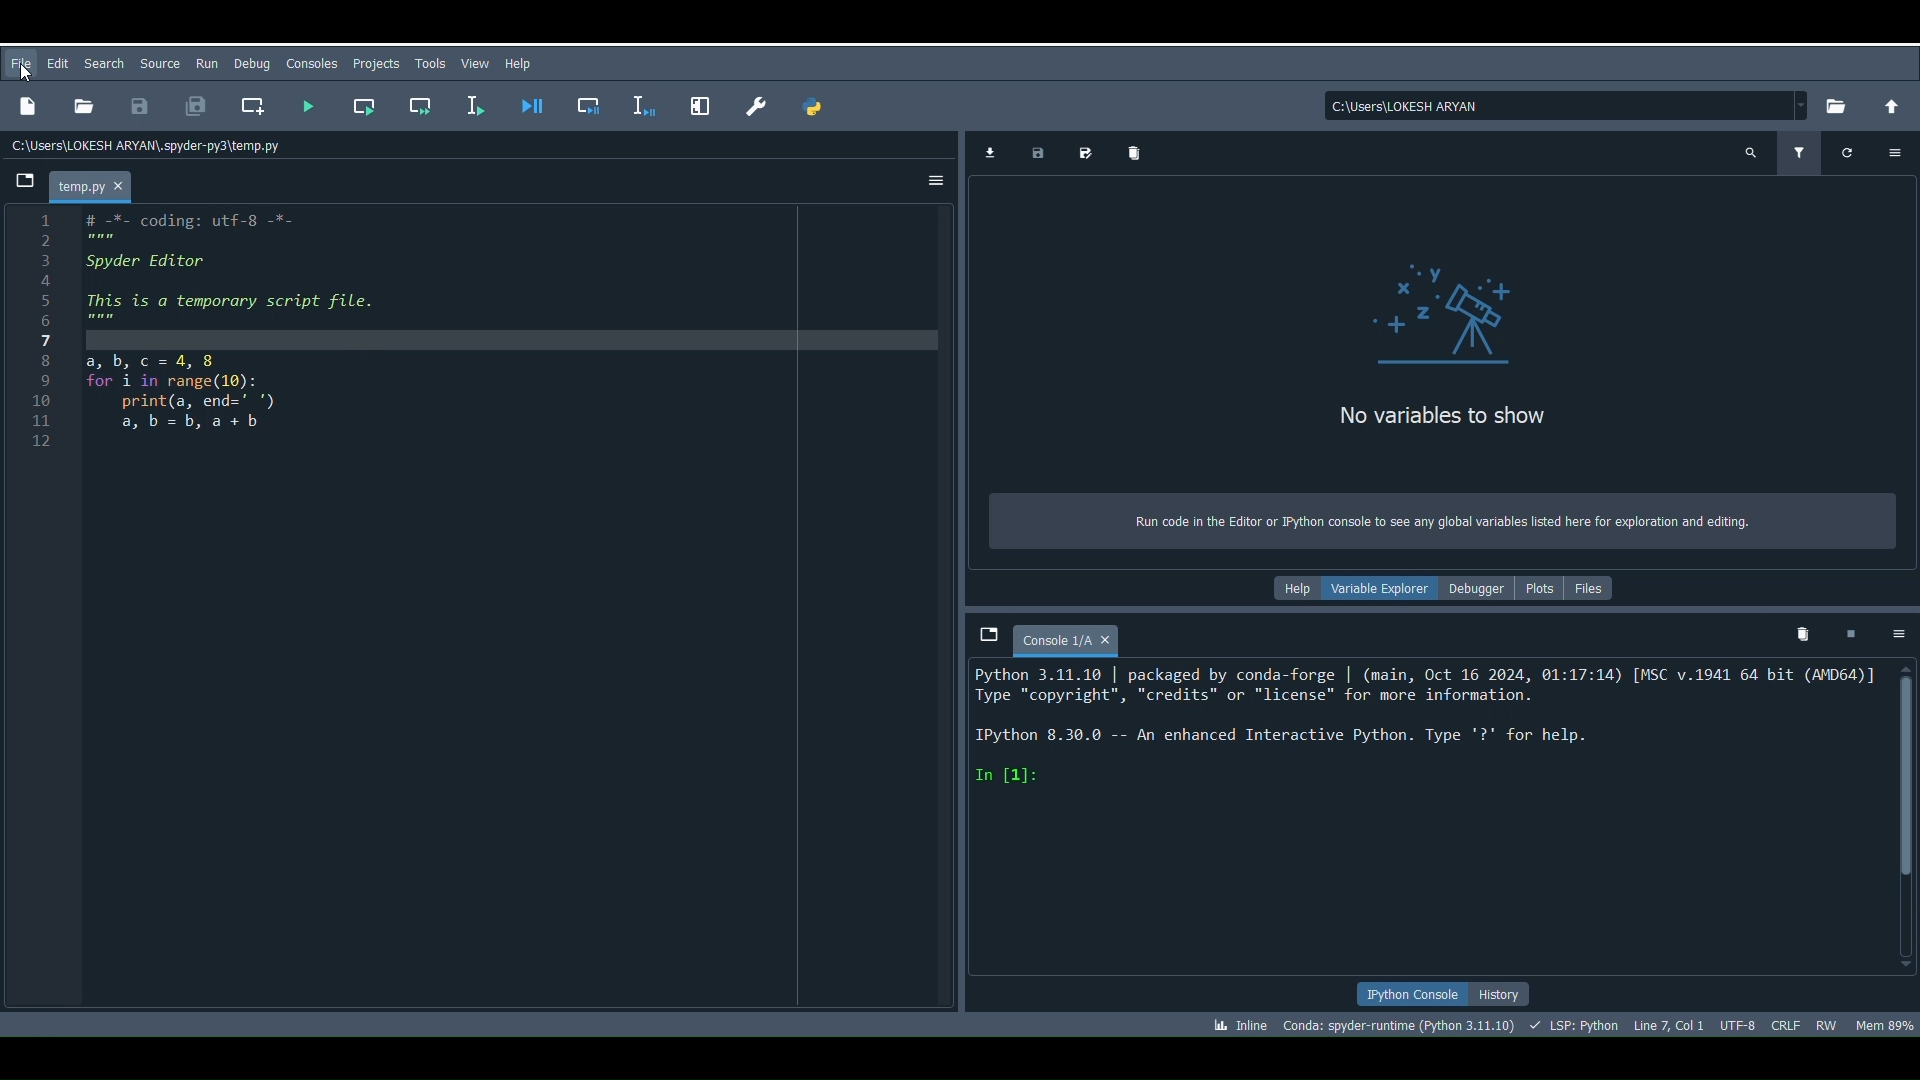  What do you see at coordinates (984, 629) in the screenshot?
I see `Browse tabs` at bounding box center [984, 629].